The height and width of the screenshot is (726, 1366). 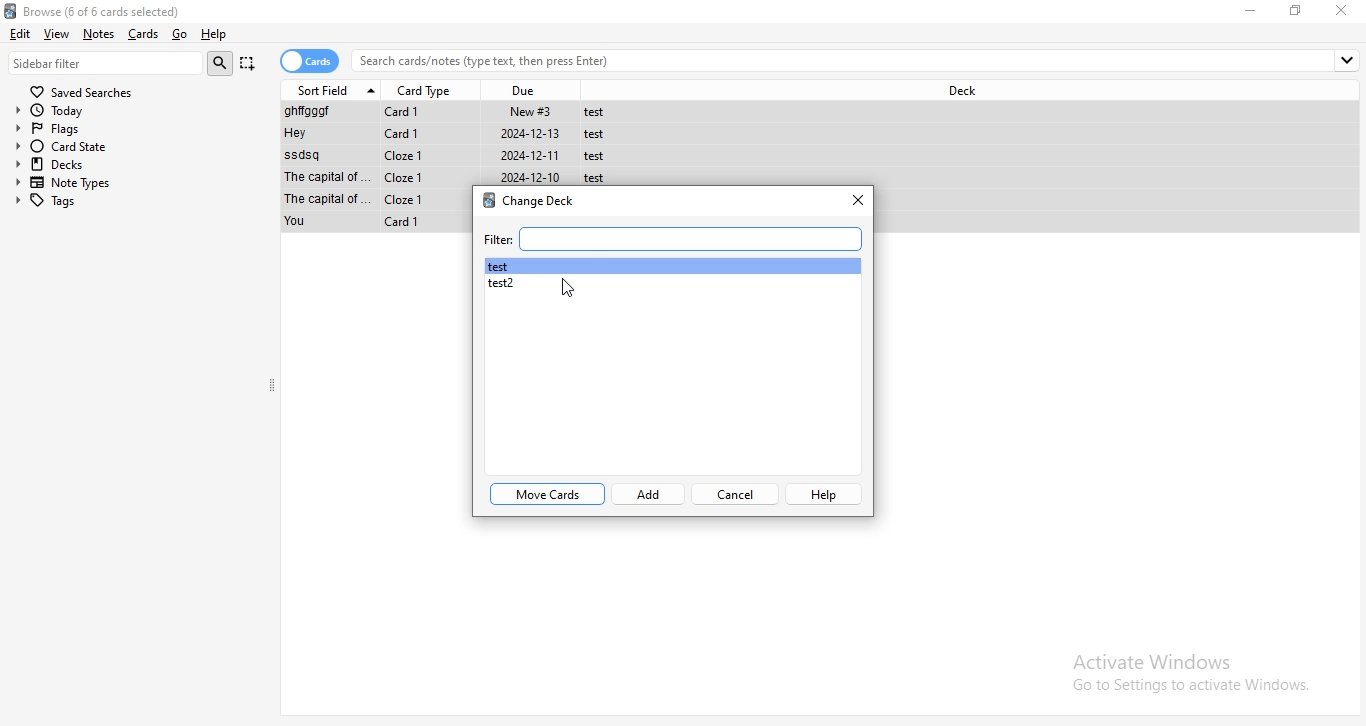 What do you see at coordinates (428, 89) in the screenshot?
I see `card type` at bounding box center [428, 89].